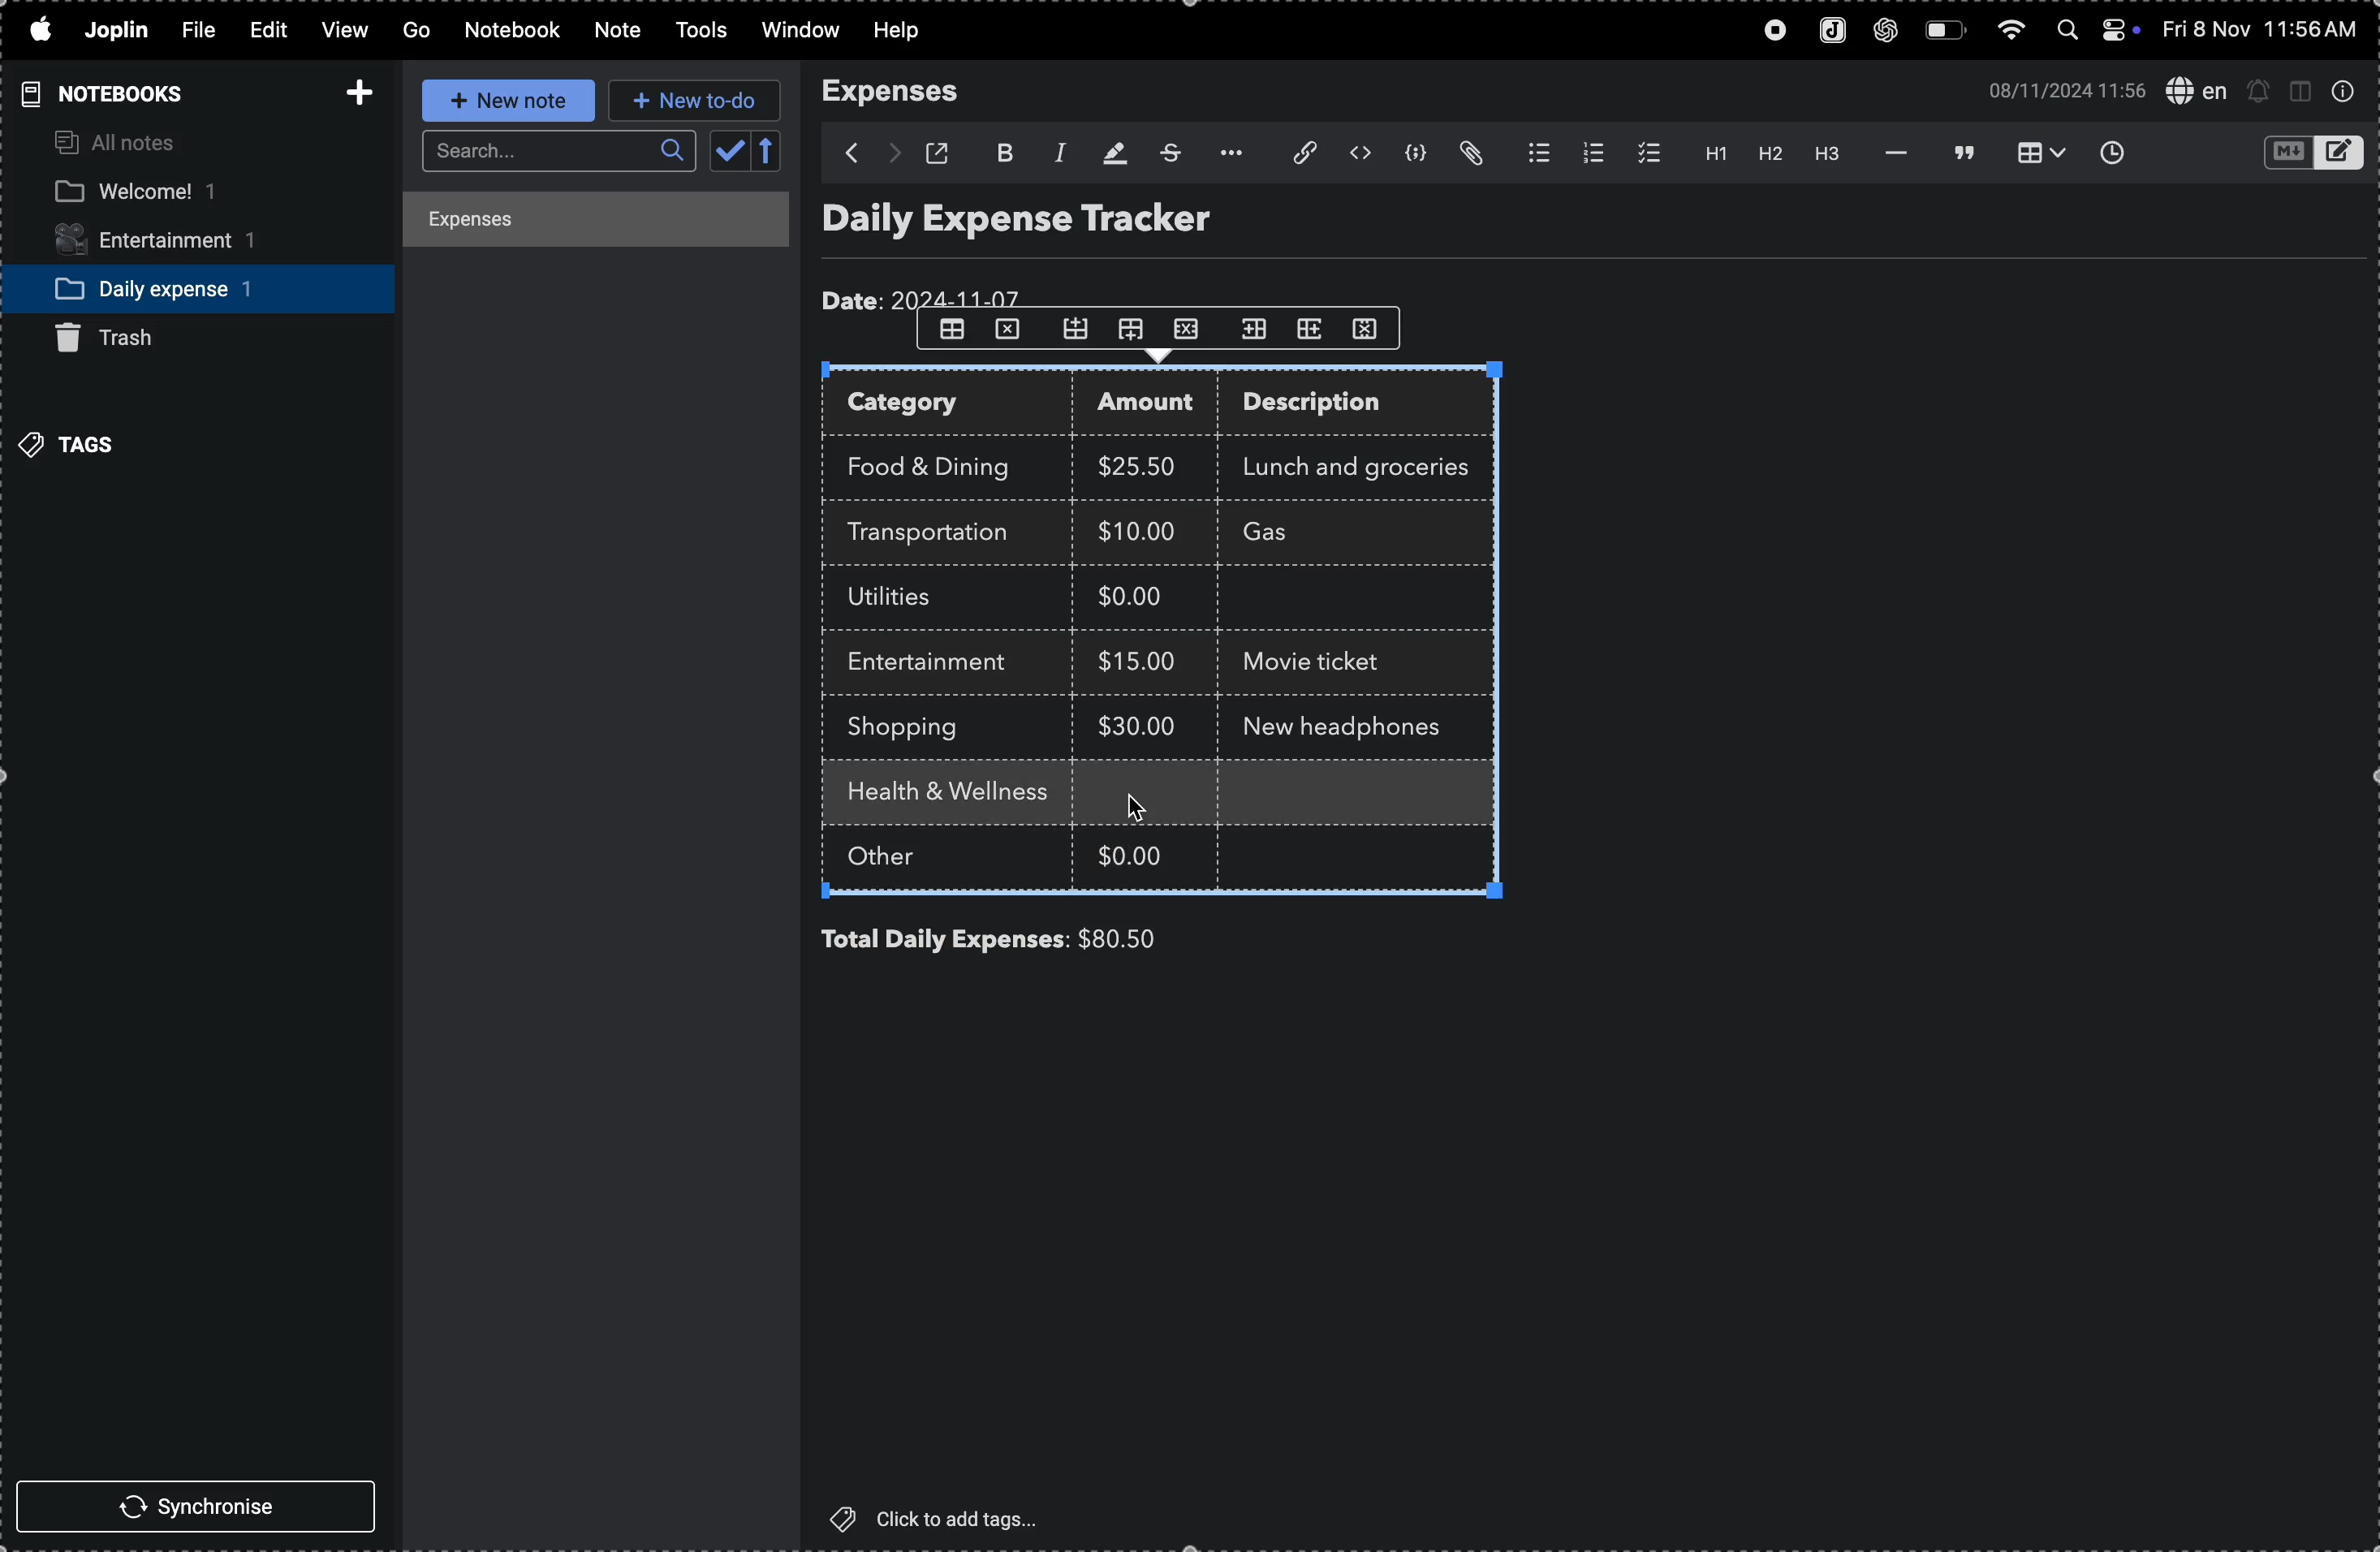 Image resolution: width=2380 pixels, height=1552 pixels. I want to click on welcome notebook, so click(176, 193).